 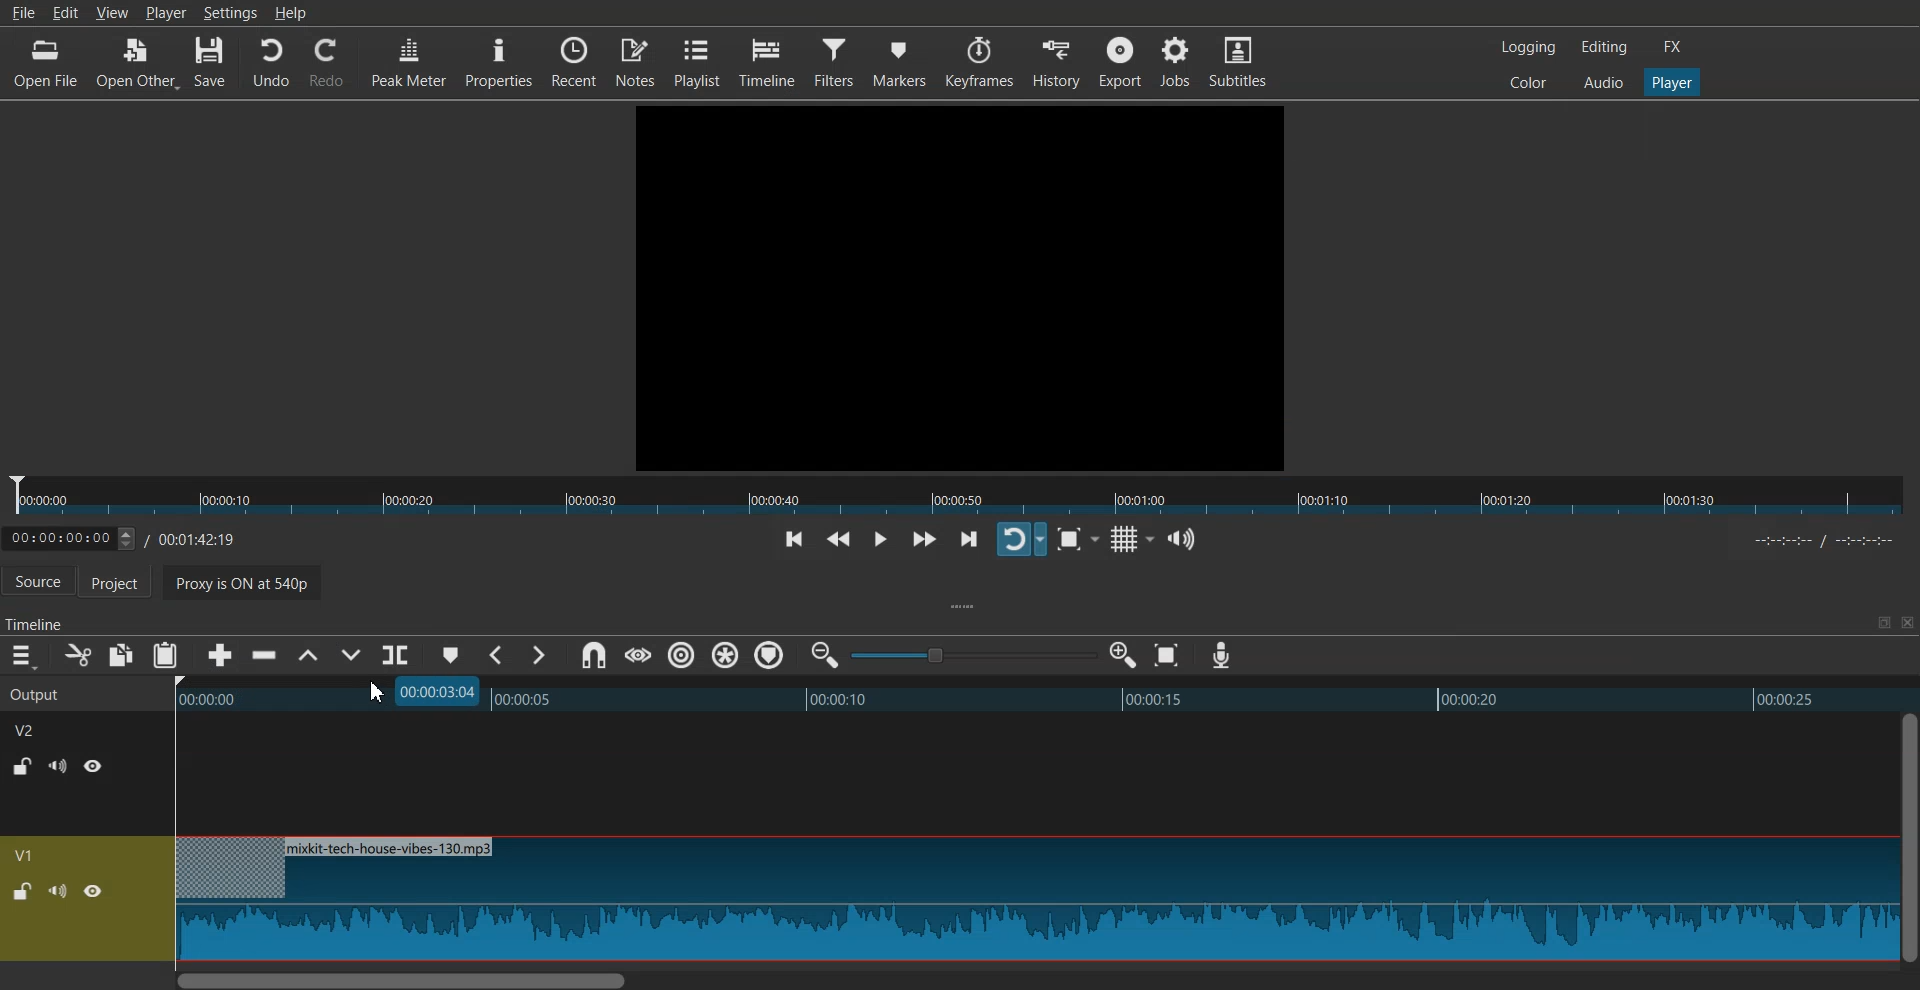 I want to click on Hide, so click(x=94, y=765).